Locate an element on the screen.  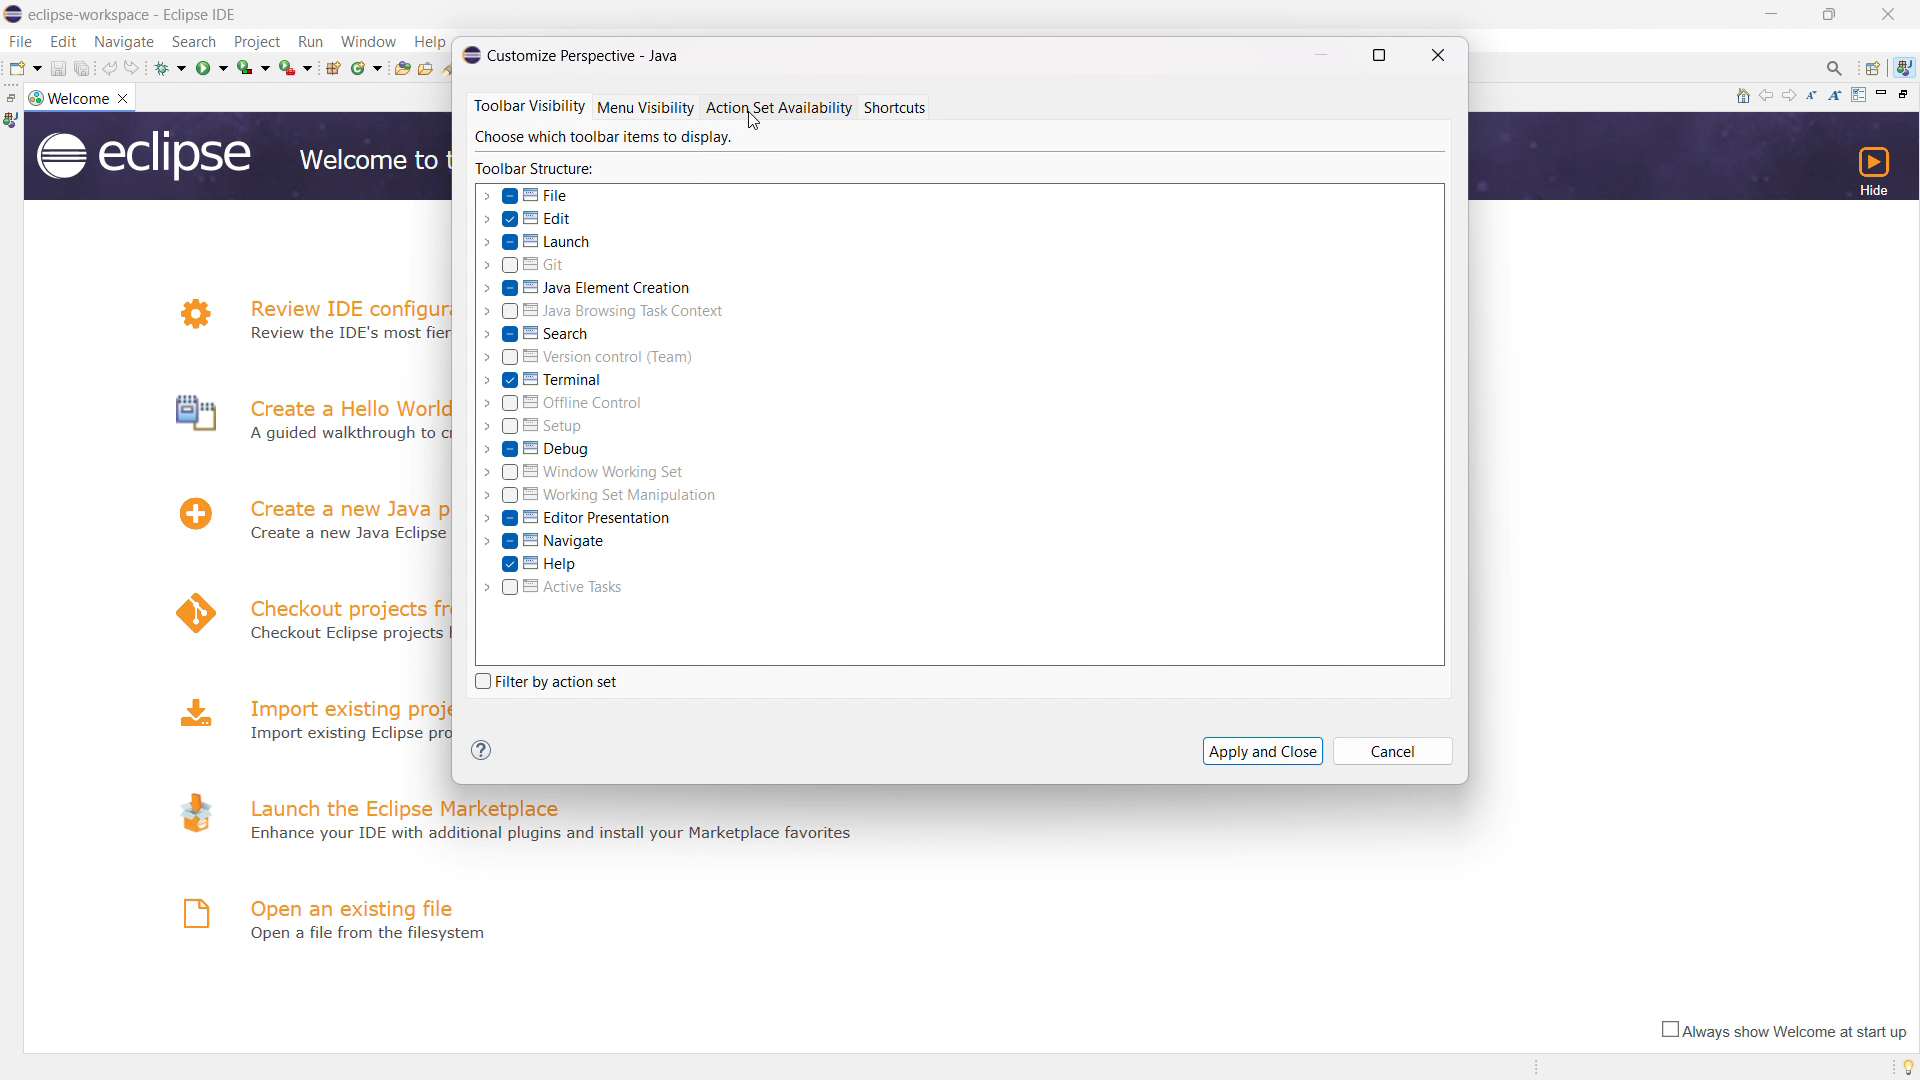
file is located at coordinates (21, 41).